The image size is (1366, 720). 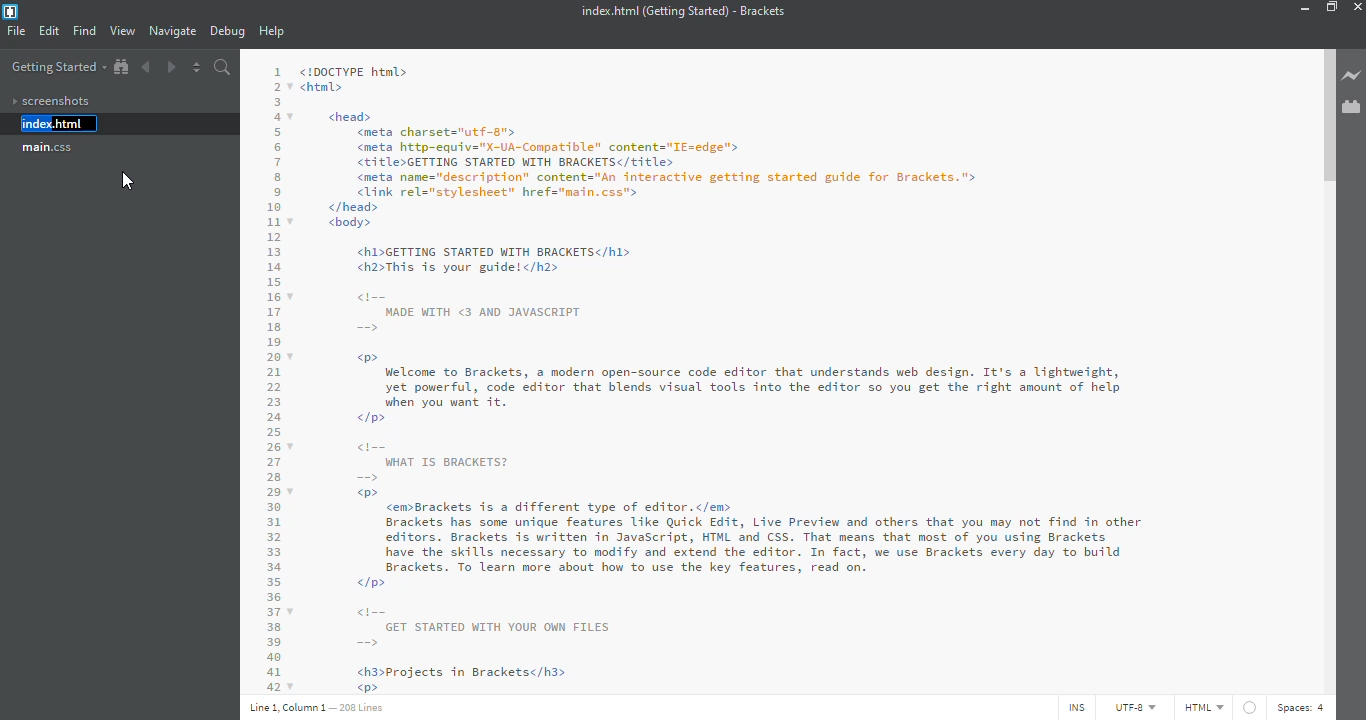 What do you see at coordinates (782, 374) in the screenshot?
I see `code` at bounding box center [782, 374].